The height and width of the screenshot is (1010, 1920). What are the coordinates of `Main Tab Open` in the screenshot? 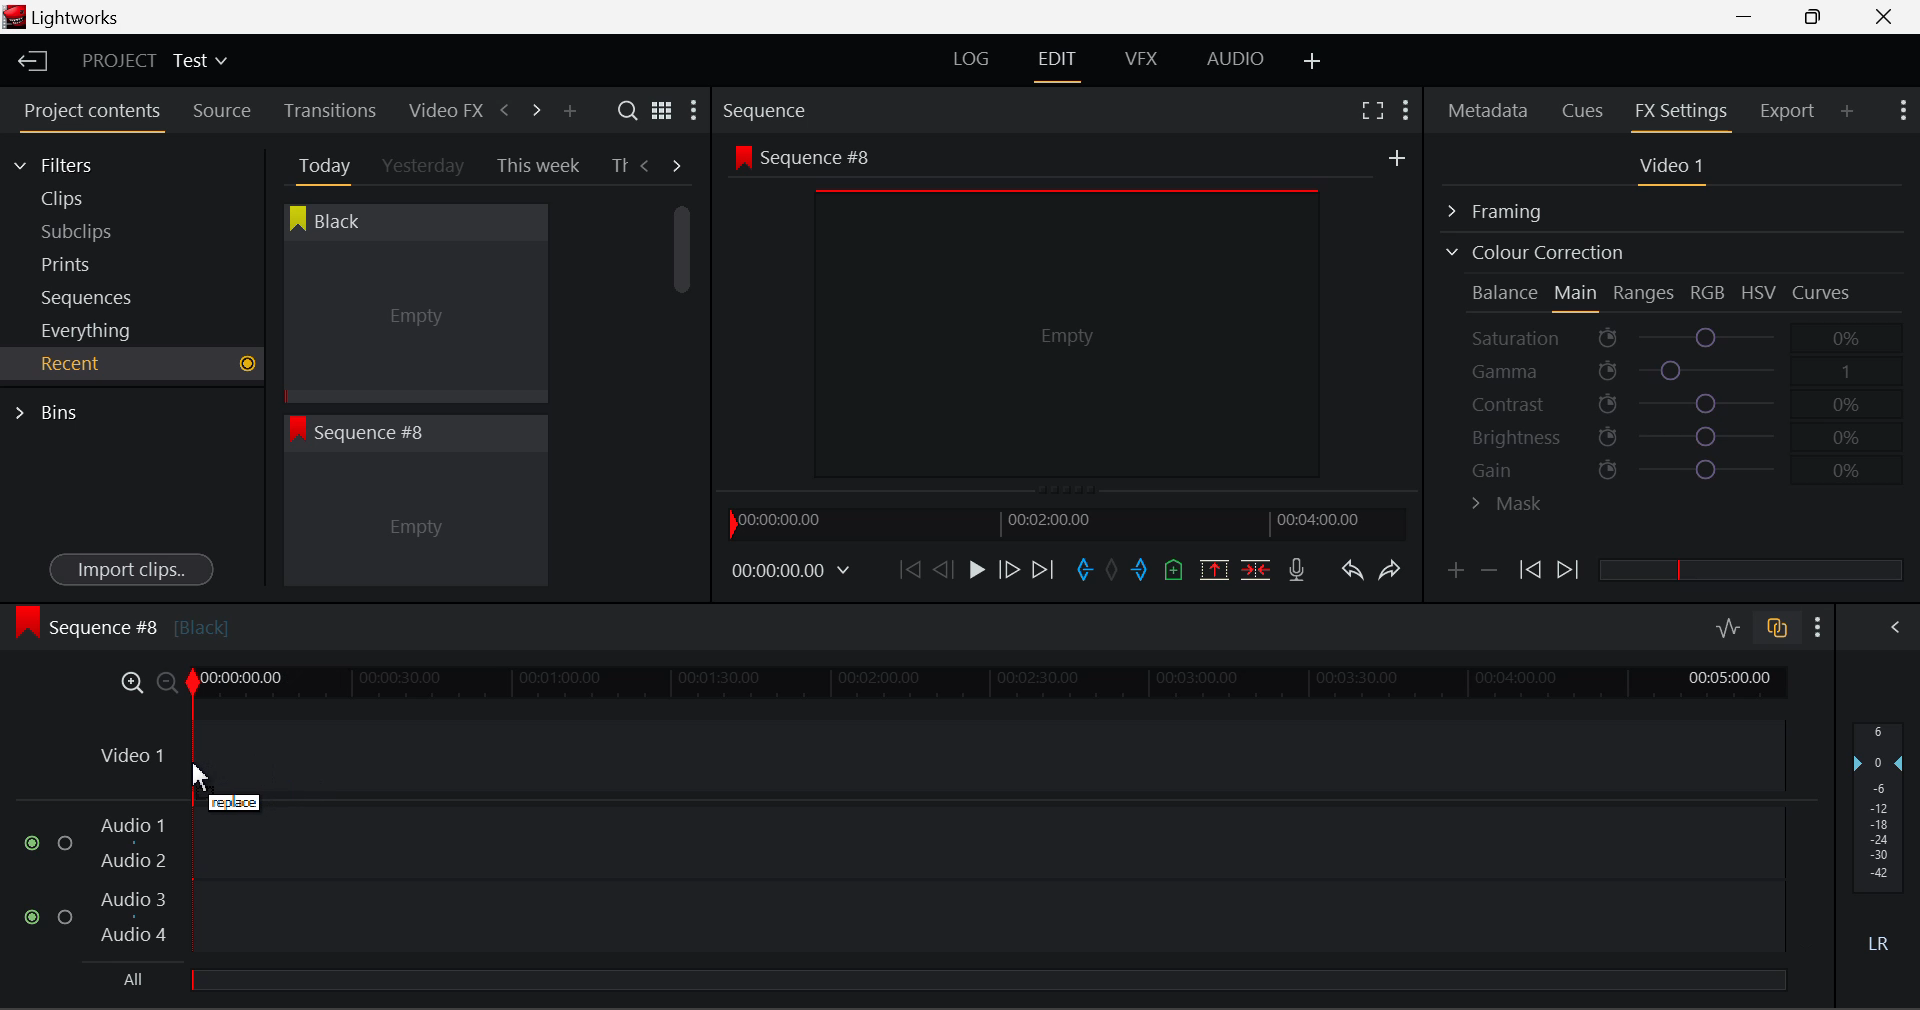 It's located at (1577, 295).